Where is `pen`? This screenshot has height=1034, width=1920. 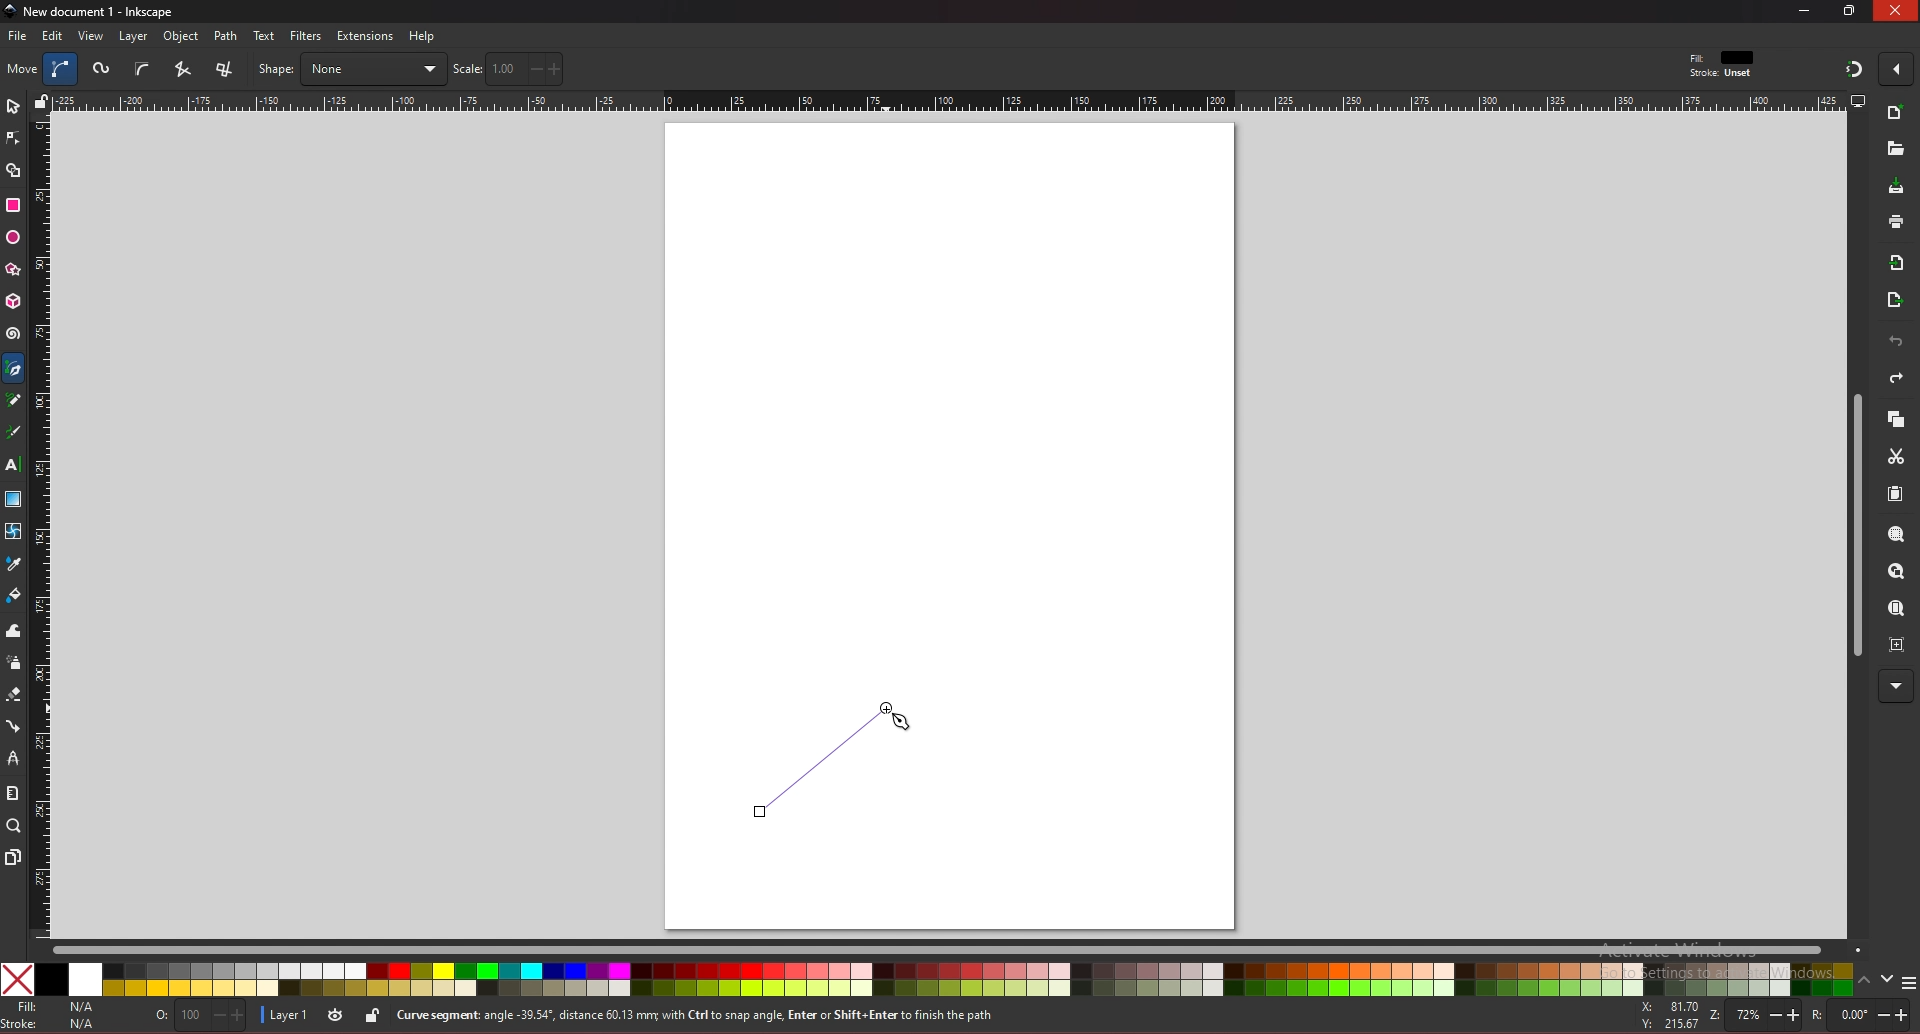
pen is located at coordinates (17, 369).